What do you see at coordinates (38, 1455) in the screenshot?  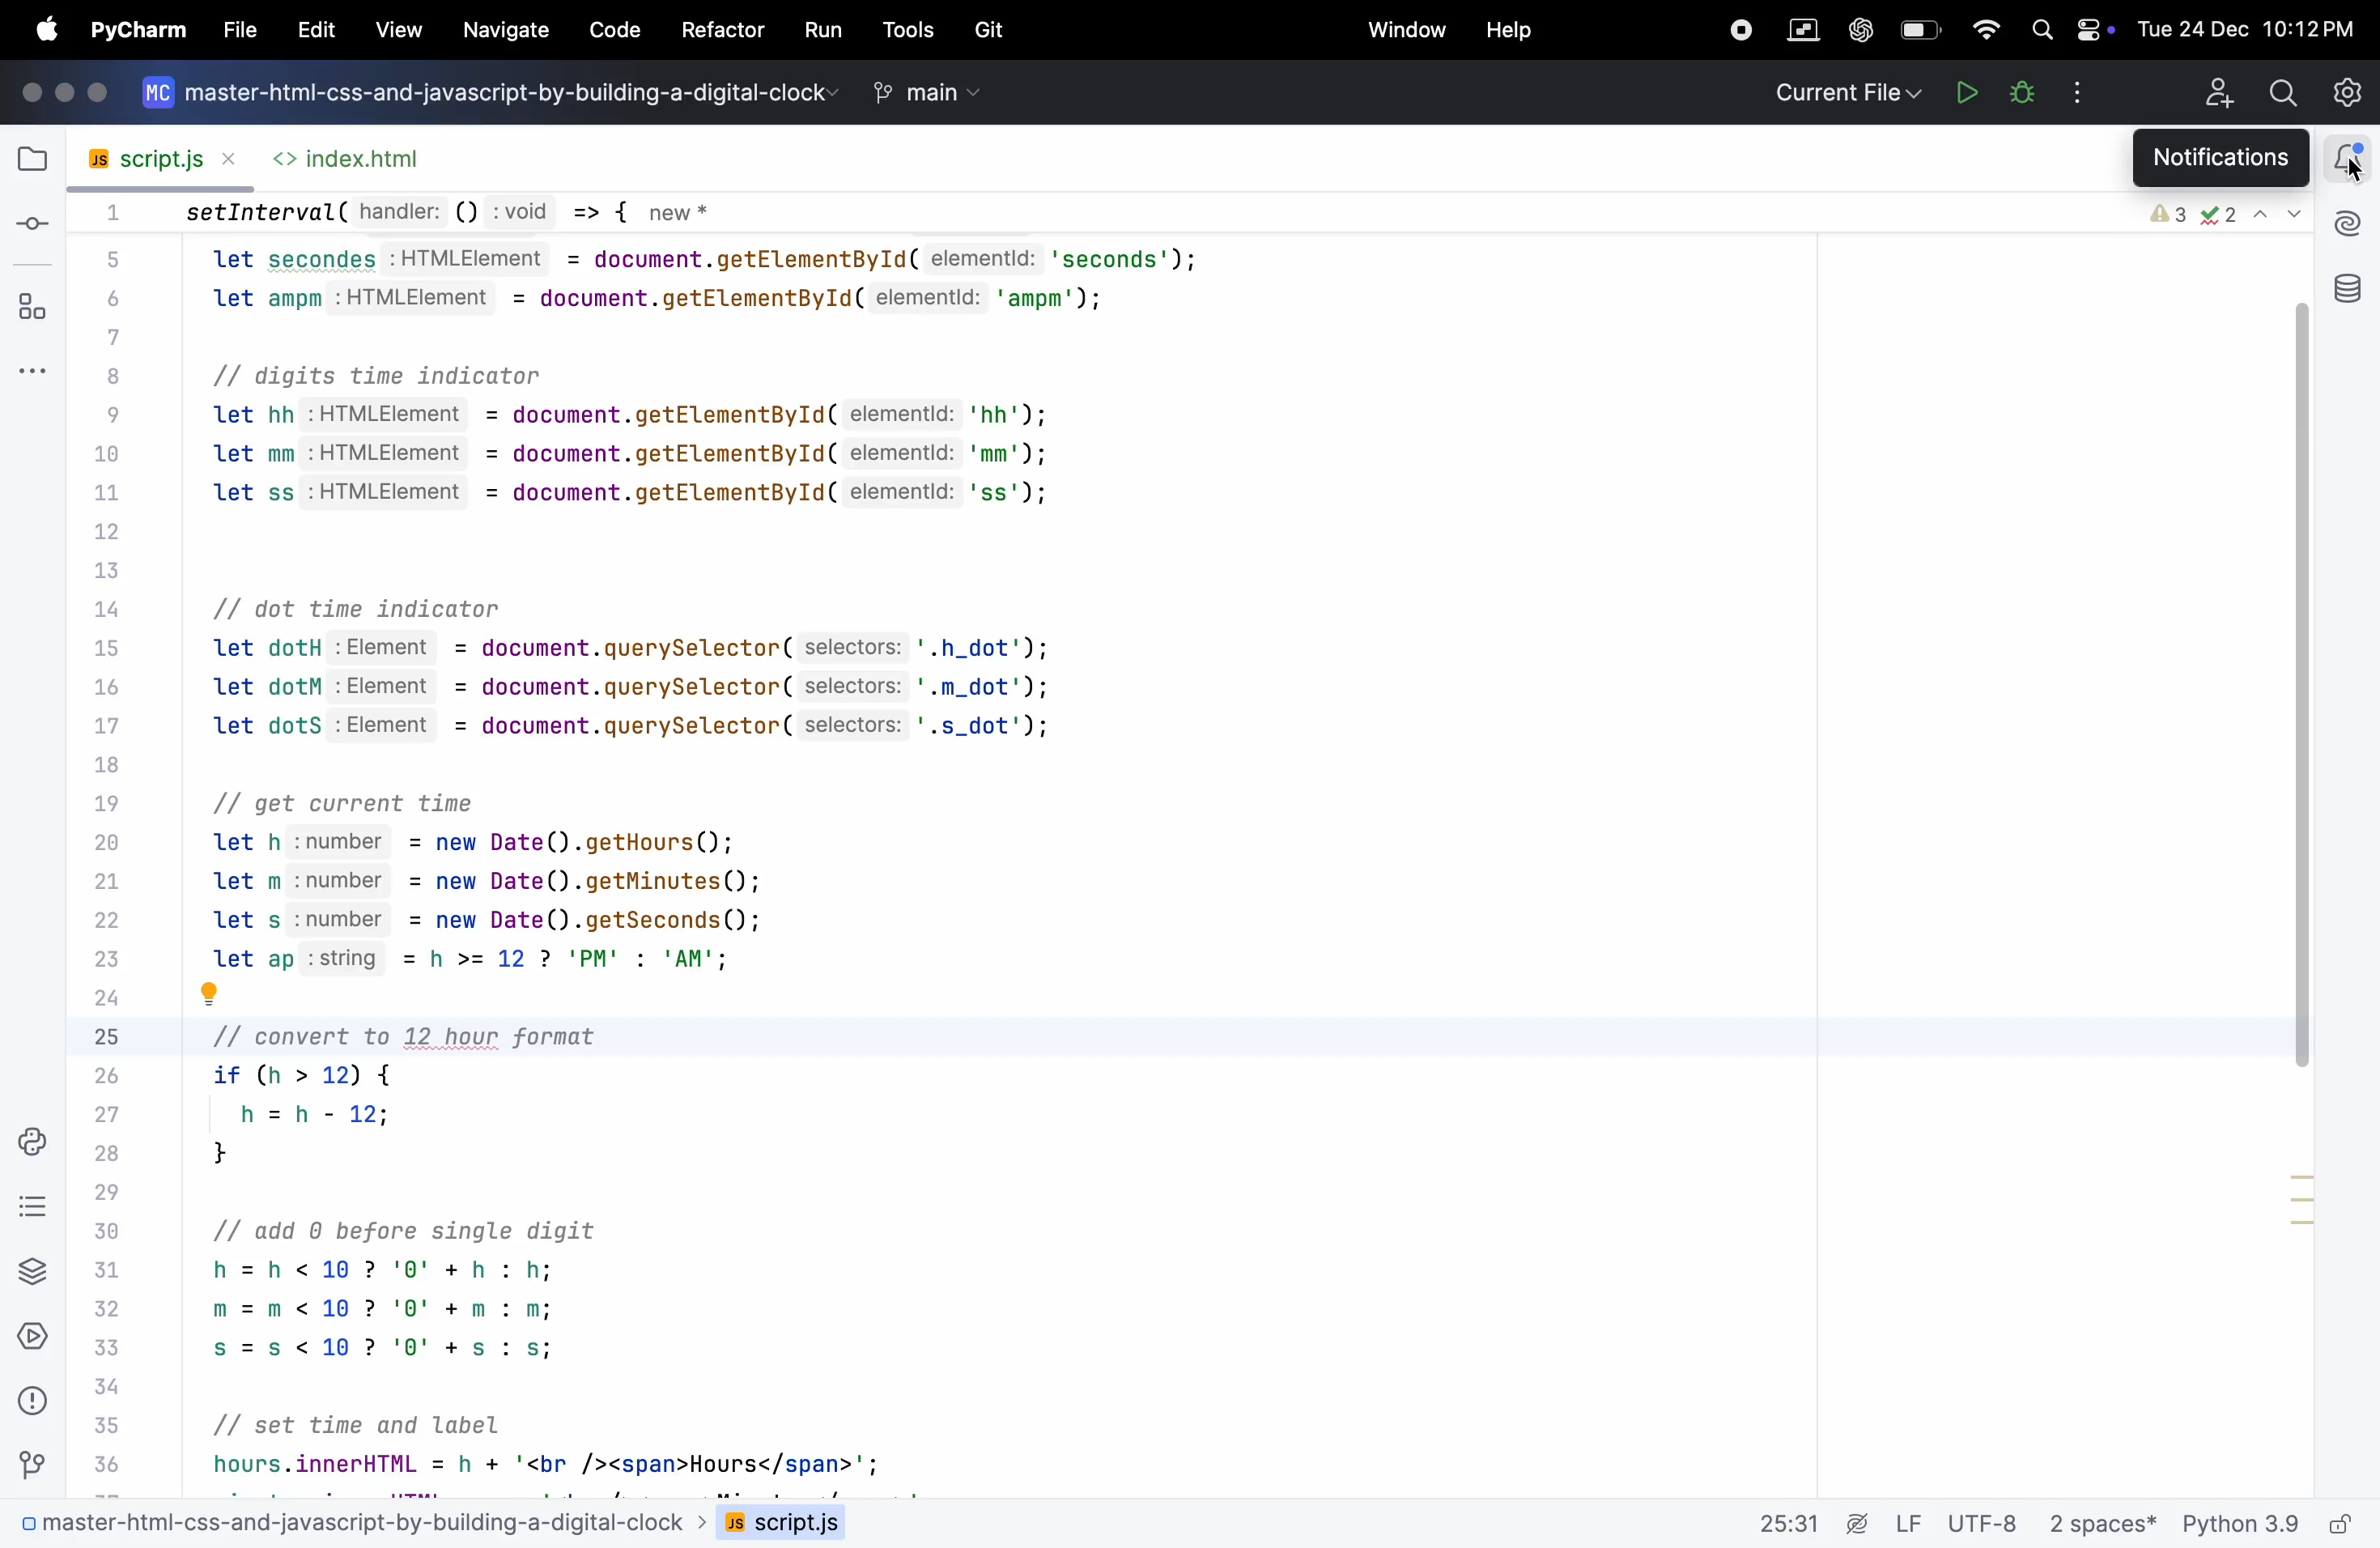 I see `Git` at bounding box center [38, 1455].